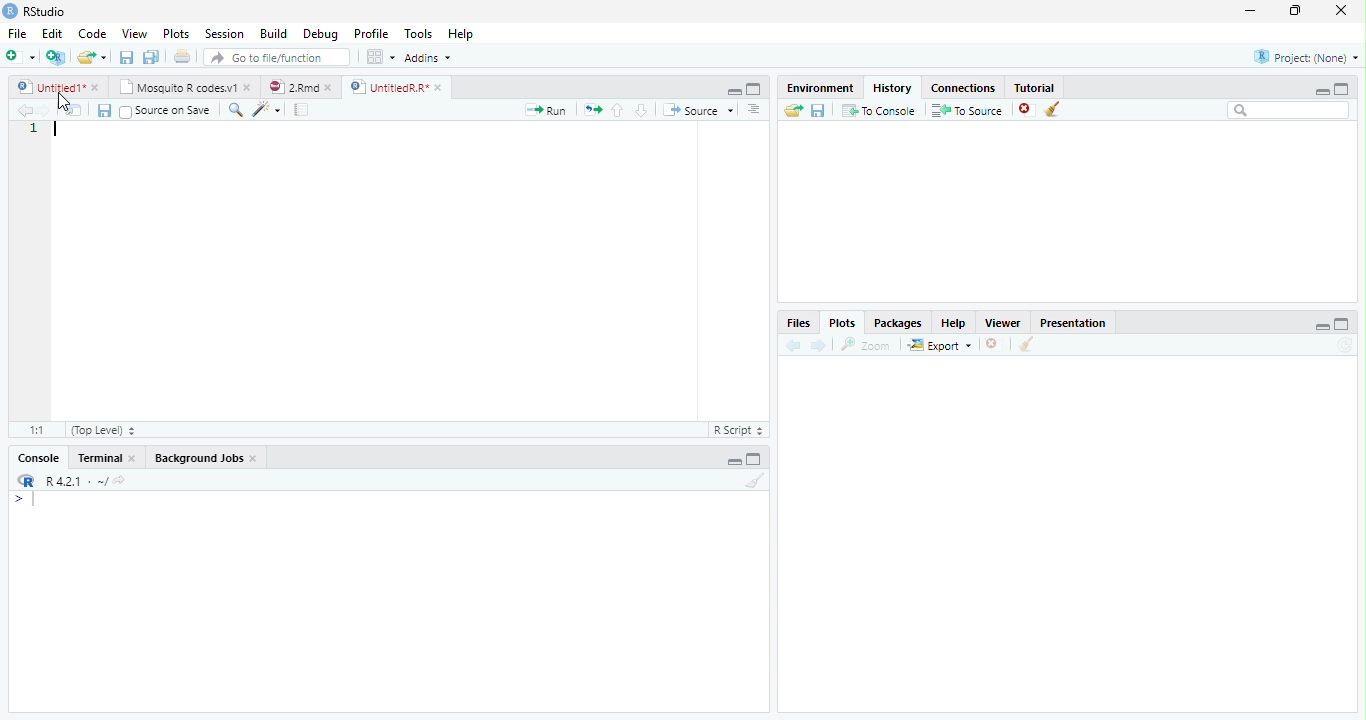  What do you see at coordinates (292, 87) in the screenshot?
I see `2.Rmd` at bounding box center [292, 87].